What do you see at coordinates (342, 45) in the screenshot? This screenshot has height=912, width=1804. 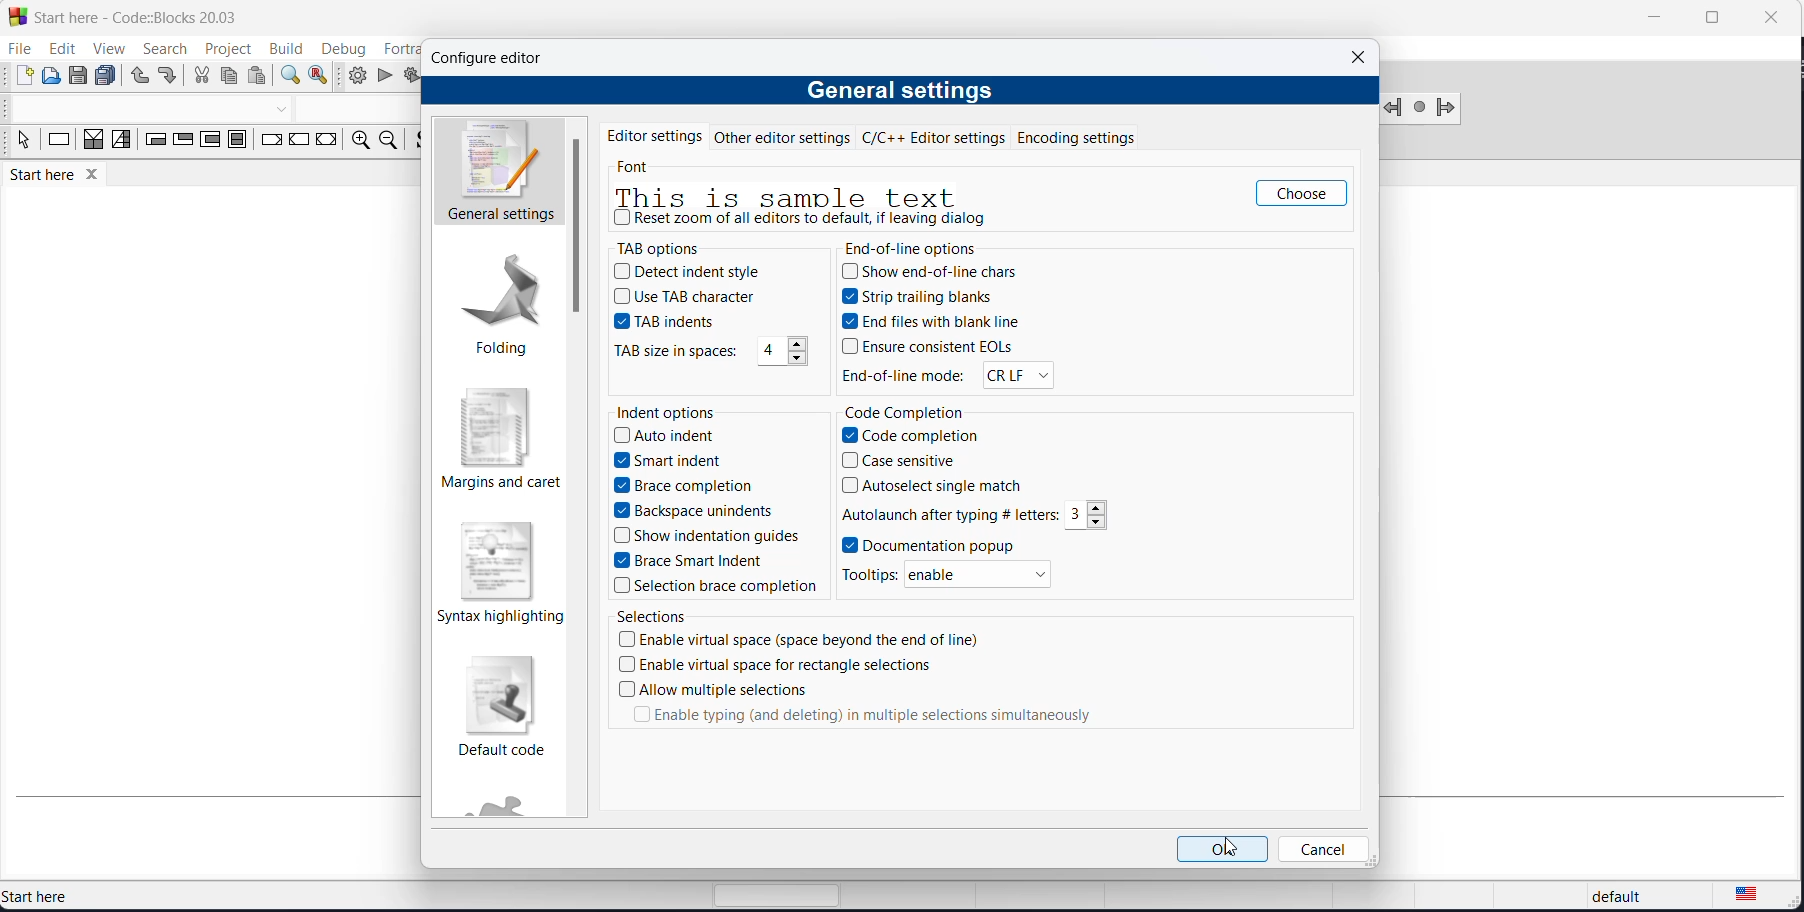 I see `debug` at bounding box center [342, 45].